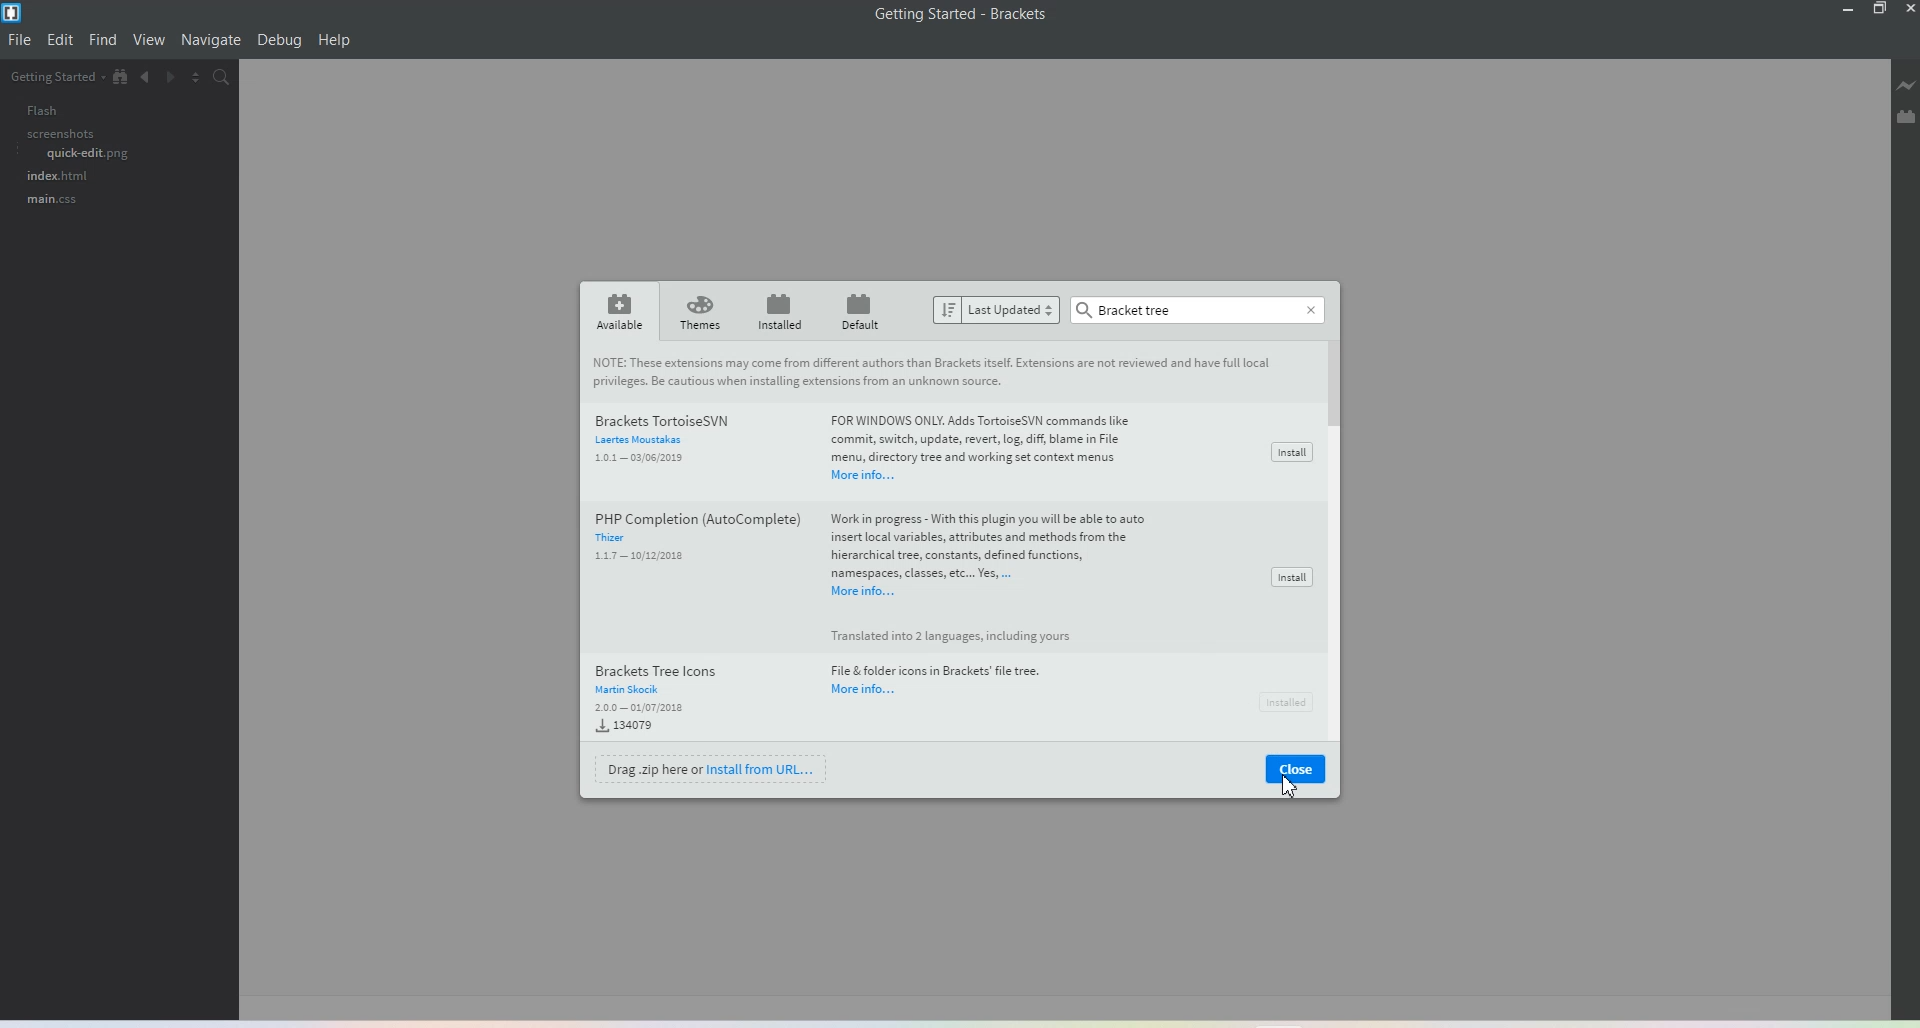 The height and width of the screenshot is (1028, 1920). What do you see at coordinates (30, 110) in the screenshot?
I see `Flash` at bounding box center [30, 110].